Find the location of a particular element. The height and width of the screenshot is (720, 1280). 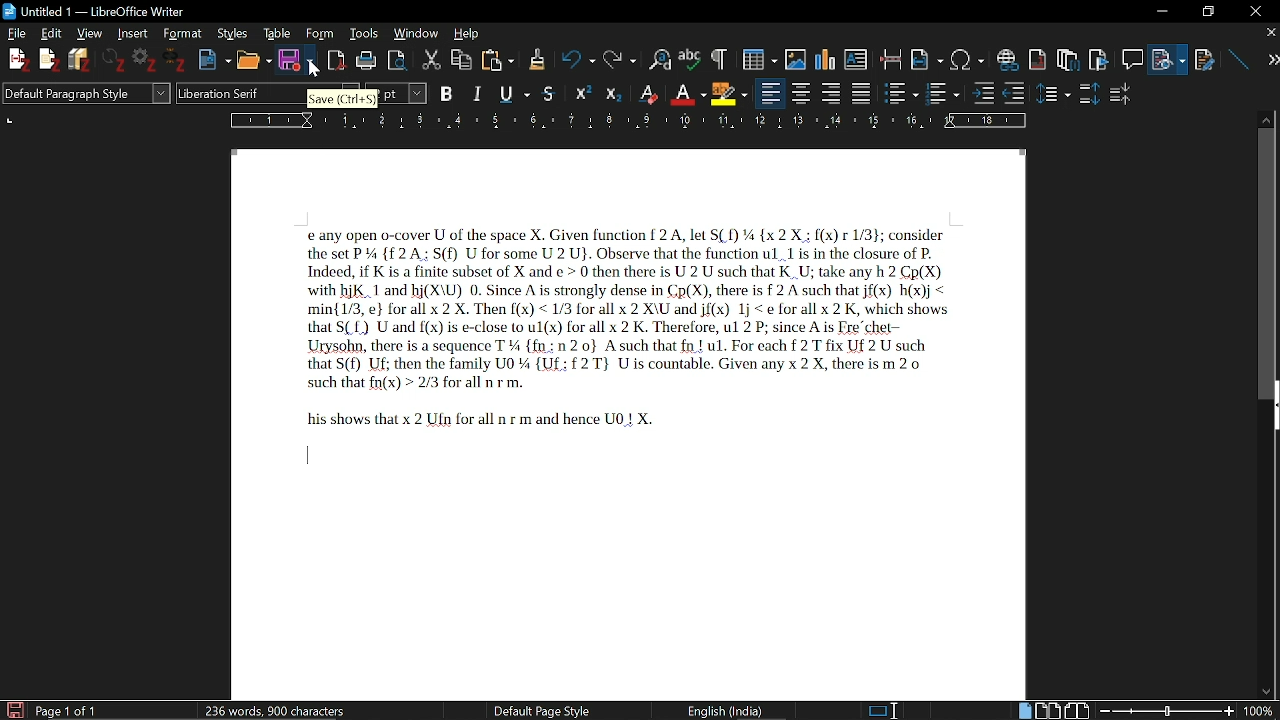

decrease paragraph space is located at coordinates (1121, 97).